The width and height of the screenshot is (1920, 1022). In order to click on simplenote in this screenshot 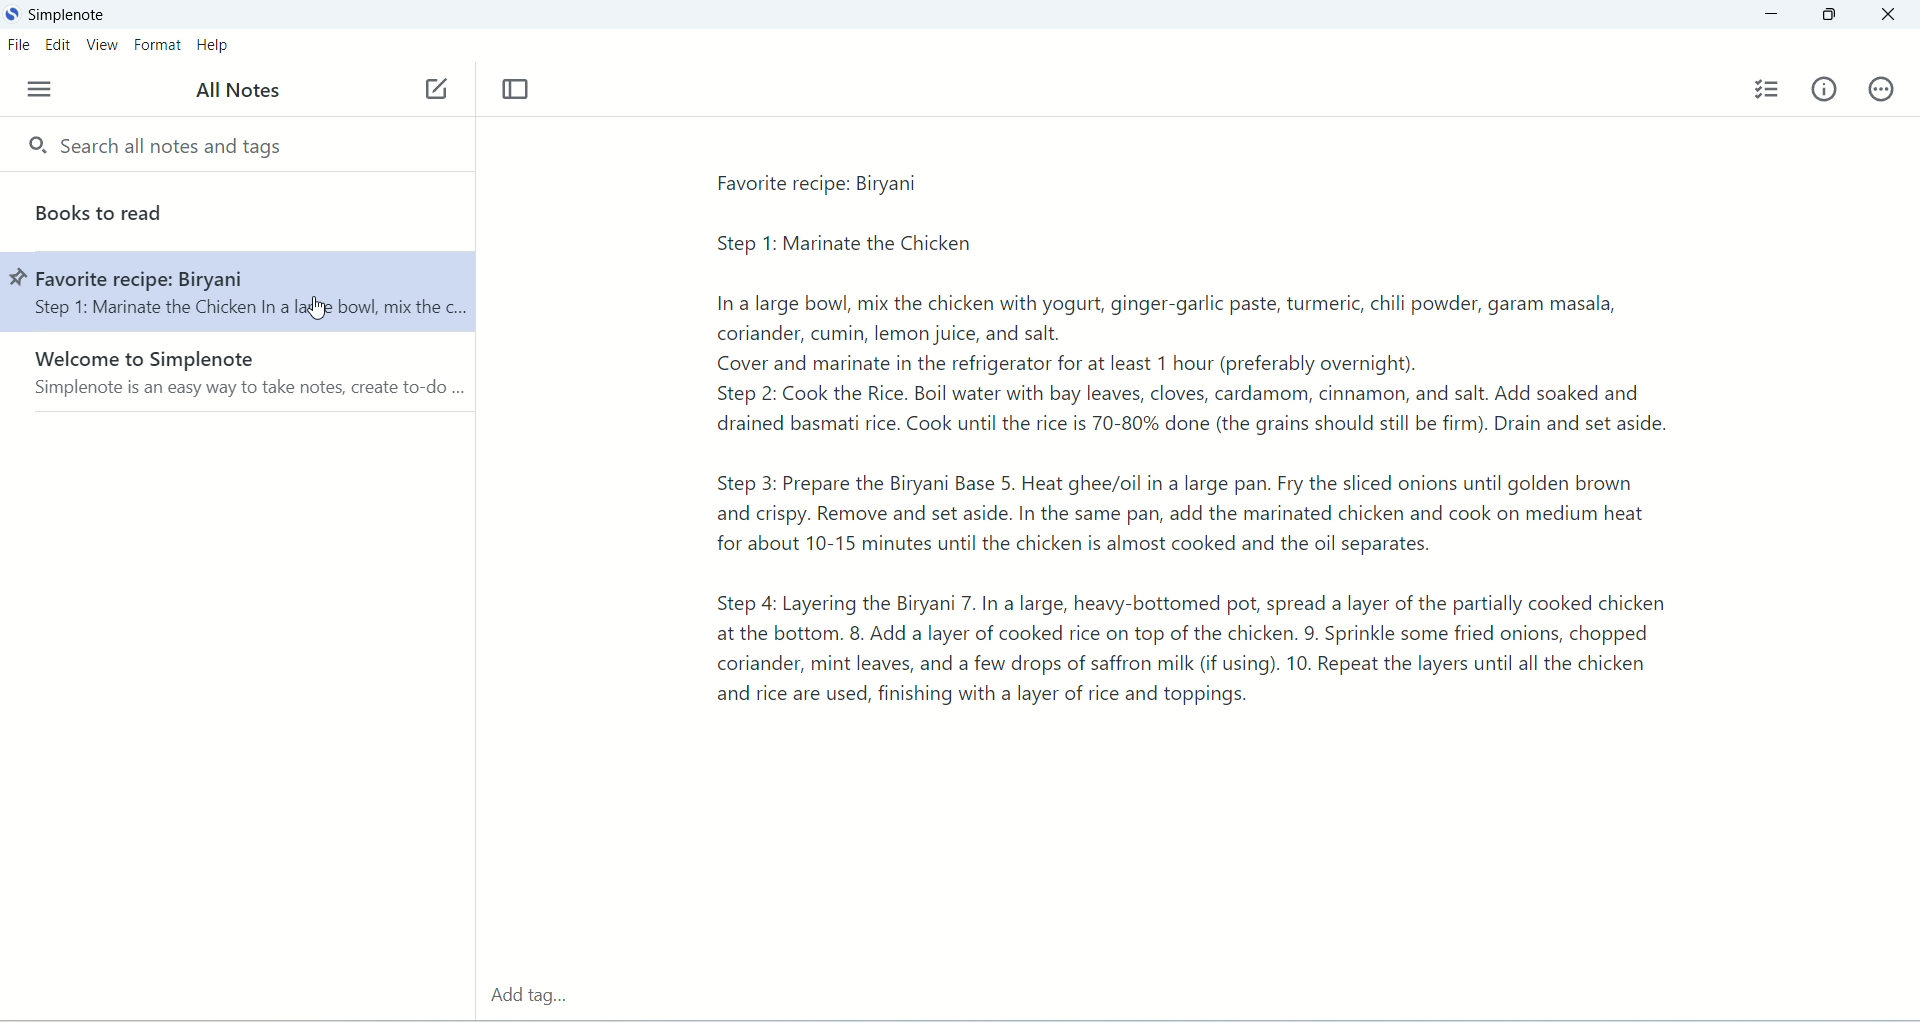, I will do `click(70, 17)`.